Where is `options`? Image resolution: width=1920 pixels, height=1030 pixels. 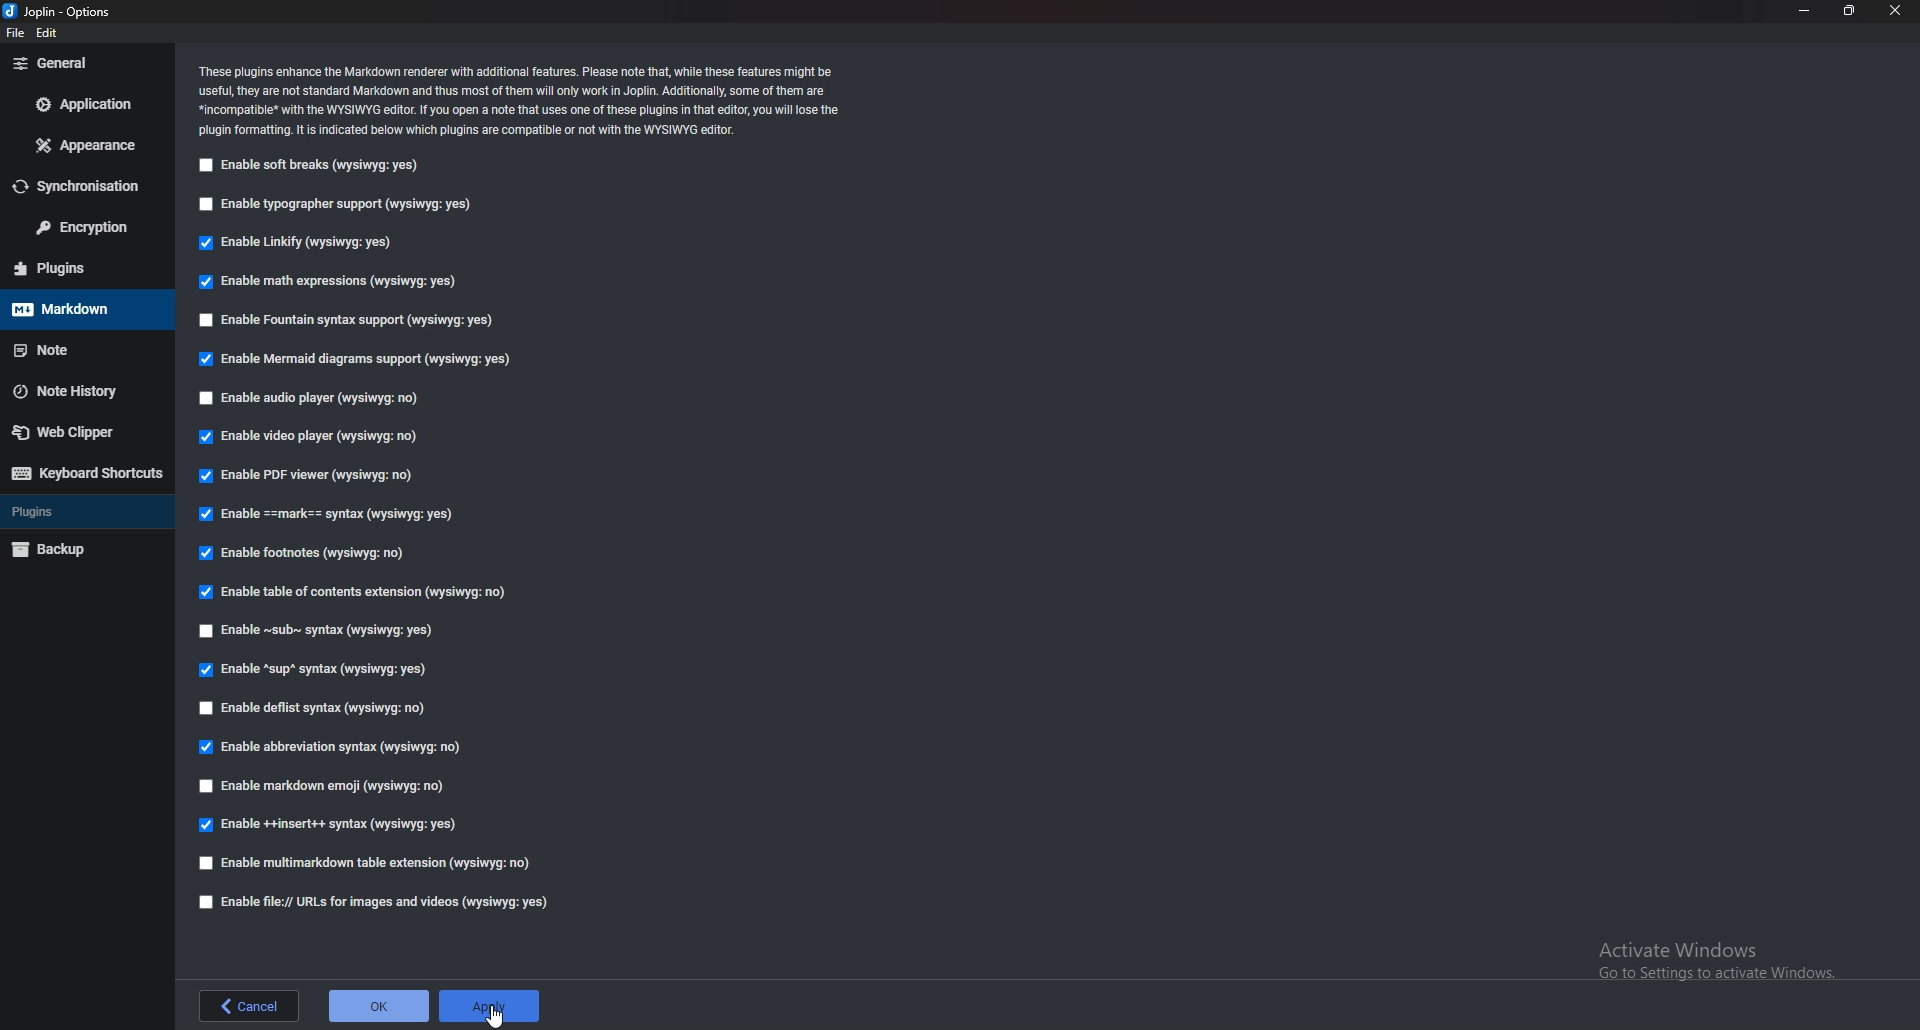
options is located at coordinates (60, 12).